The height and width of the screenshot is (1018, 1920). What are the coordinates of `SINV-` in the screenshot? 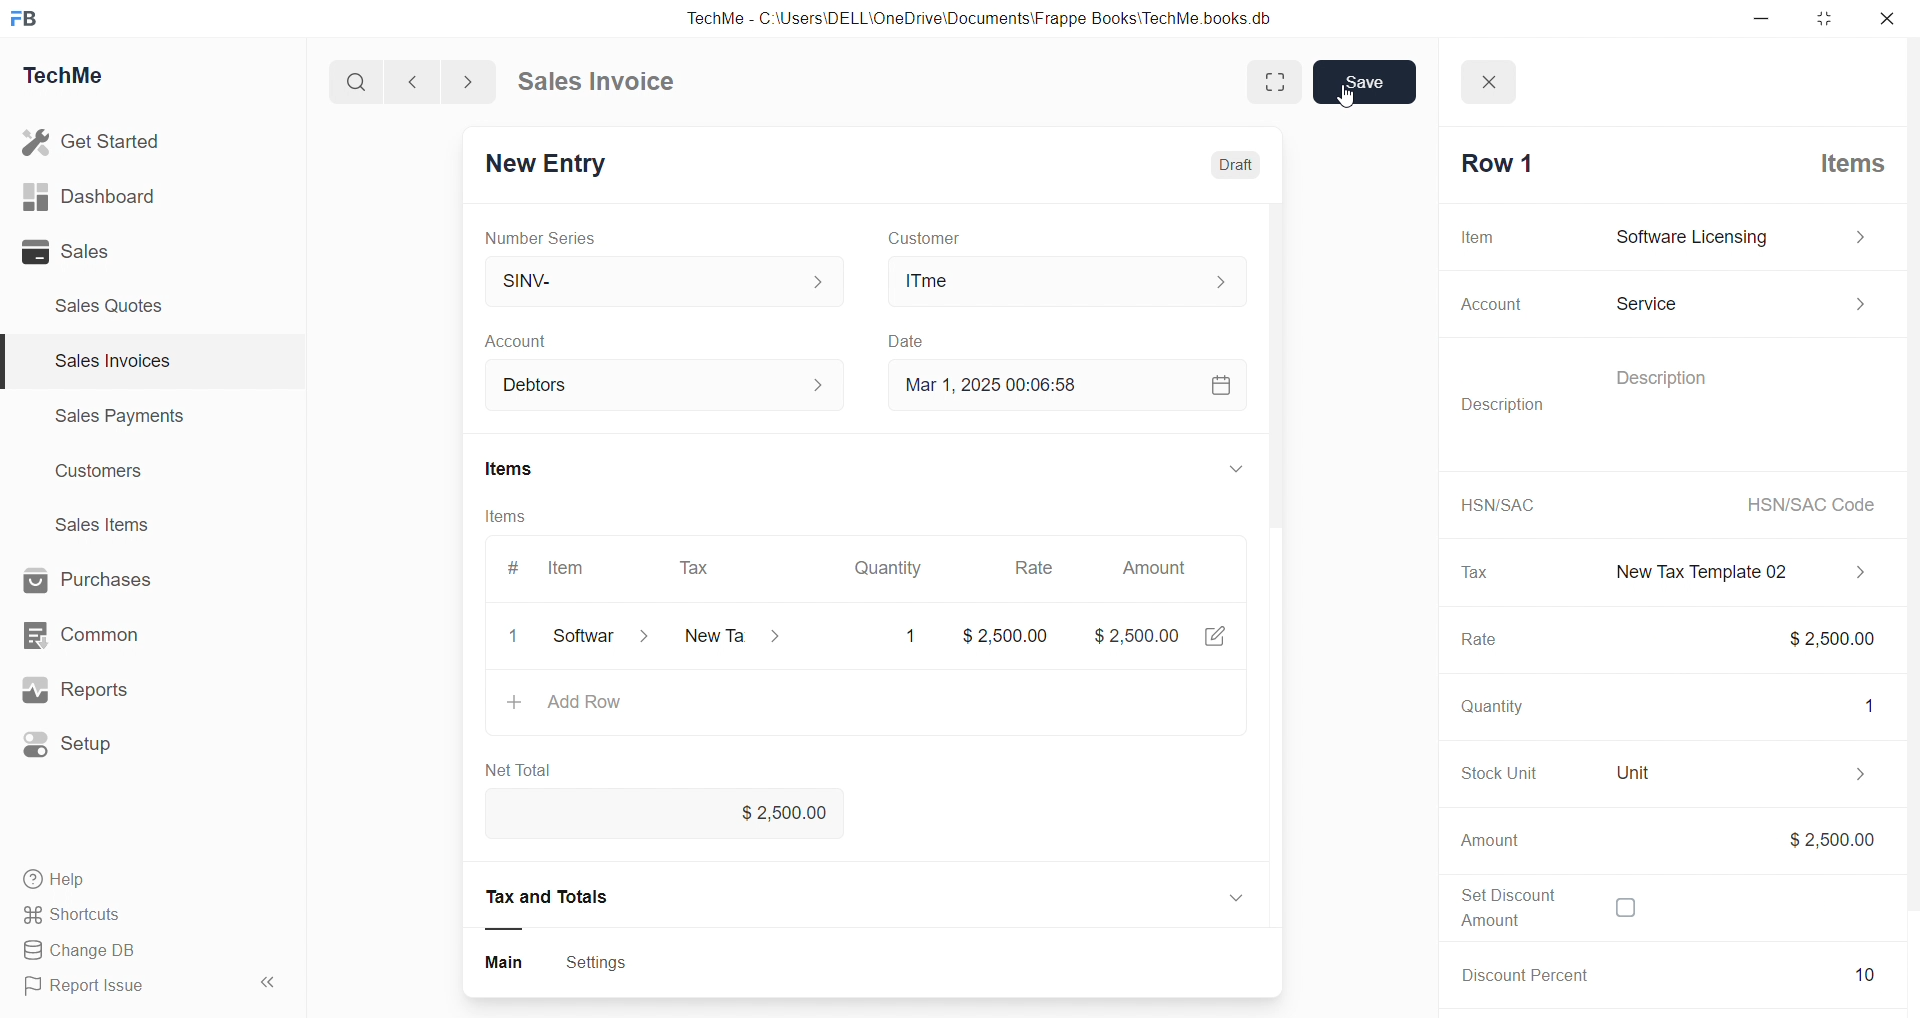 It's located at (651, 277).